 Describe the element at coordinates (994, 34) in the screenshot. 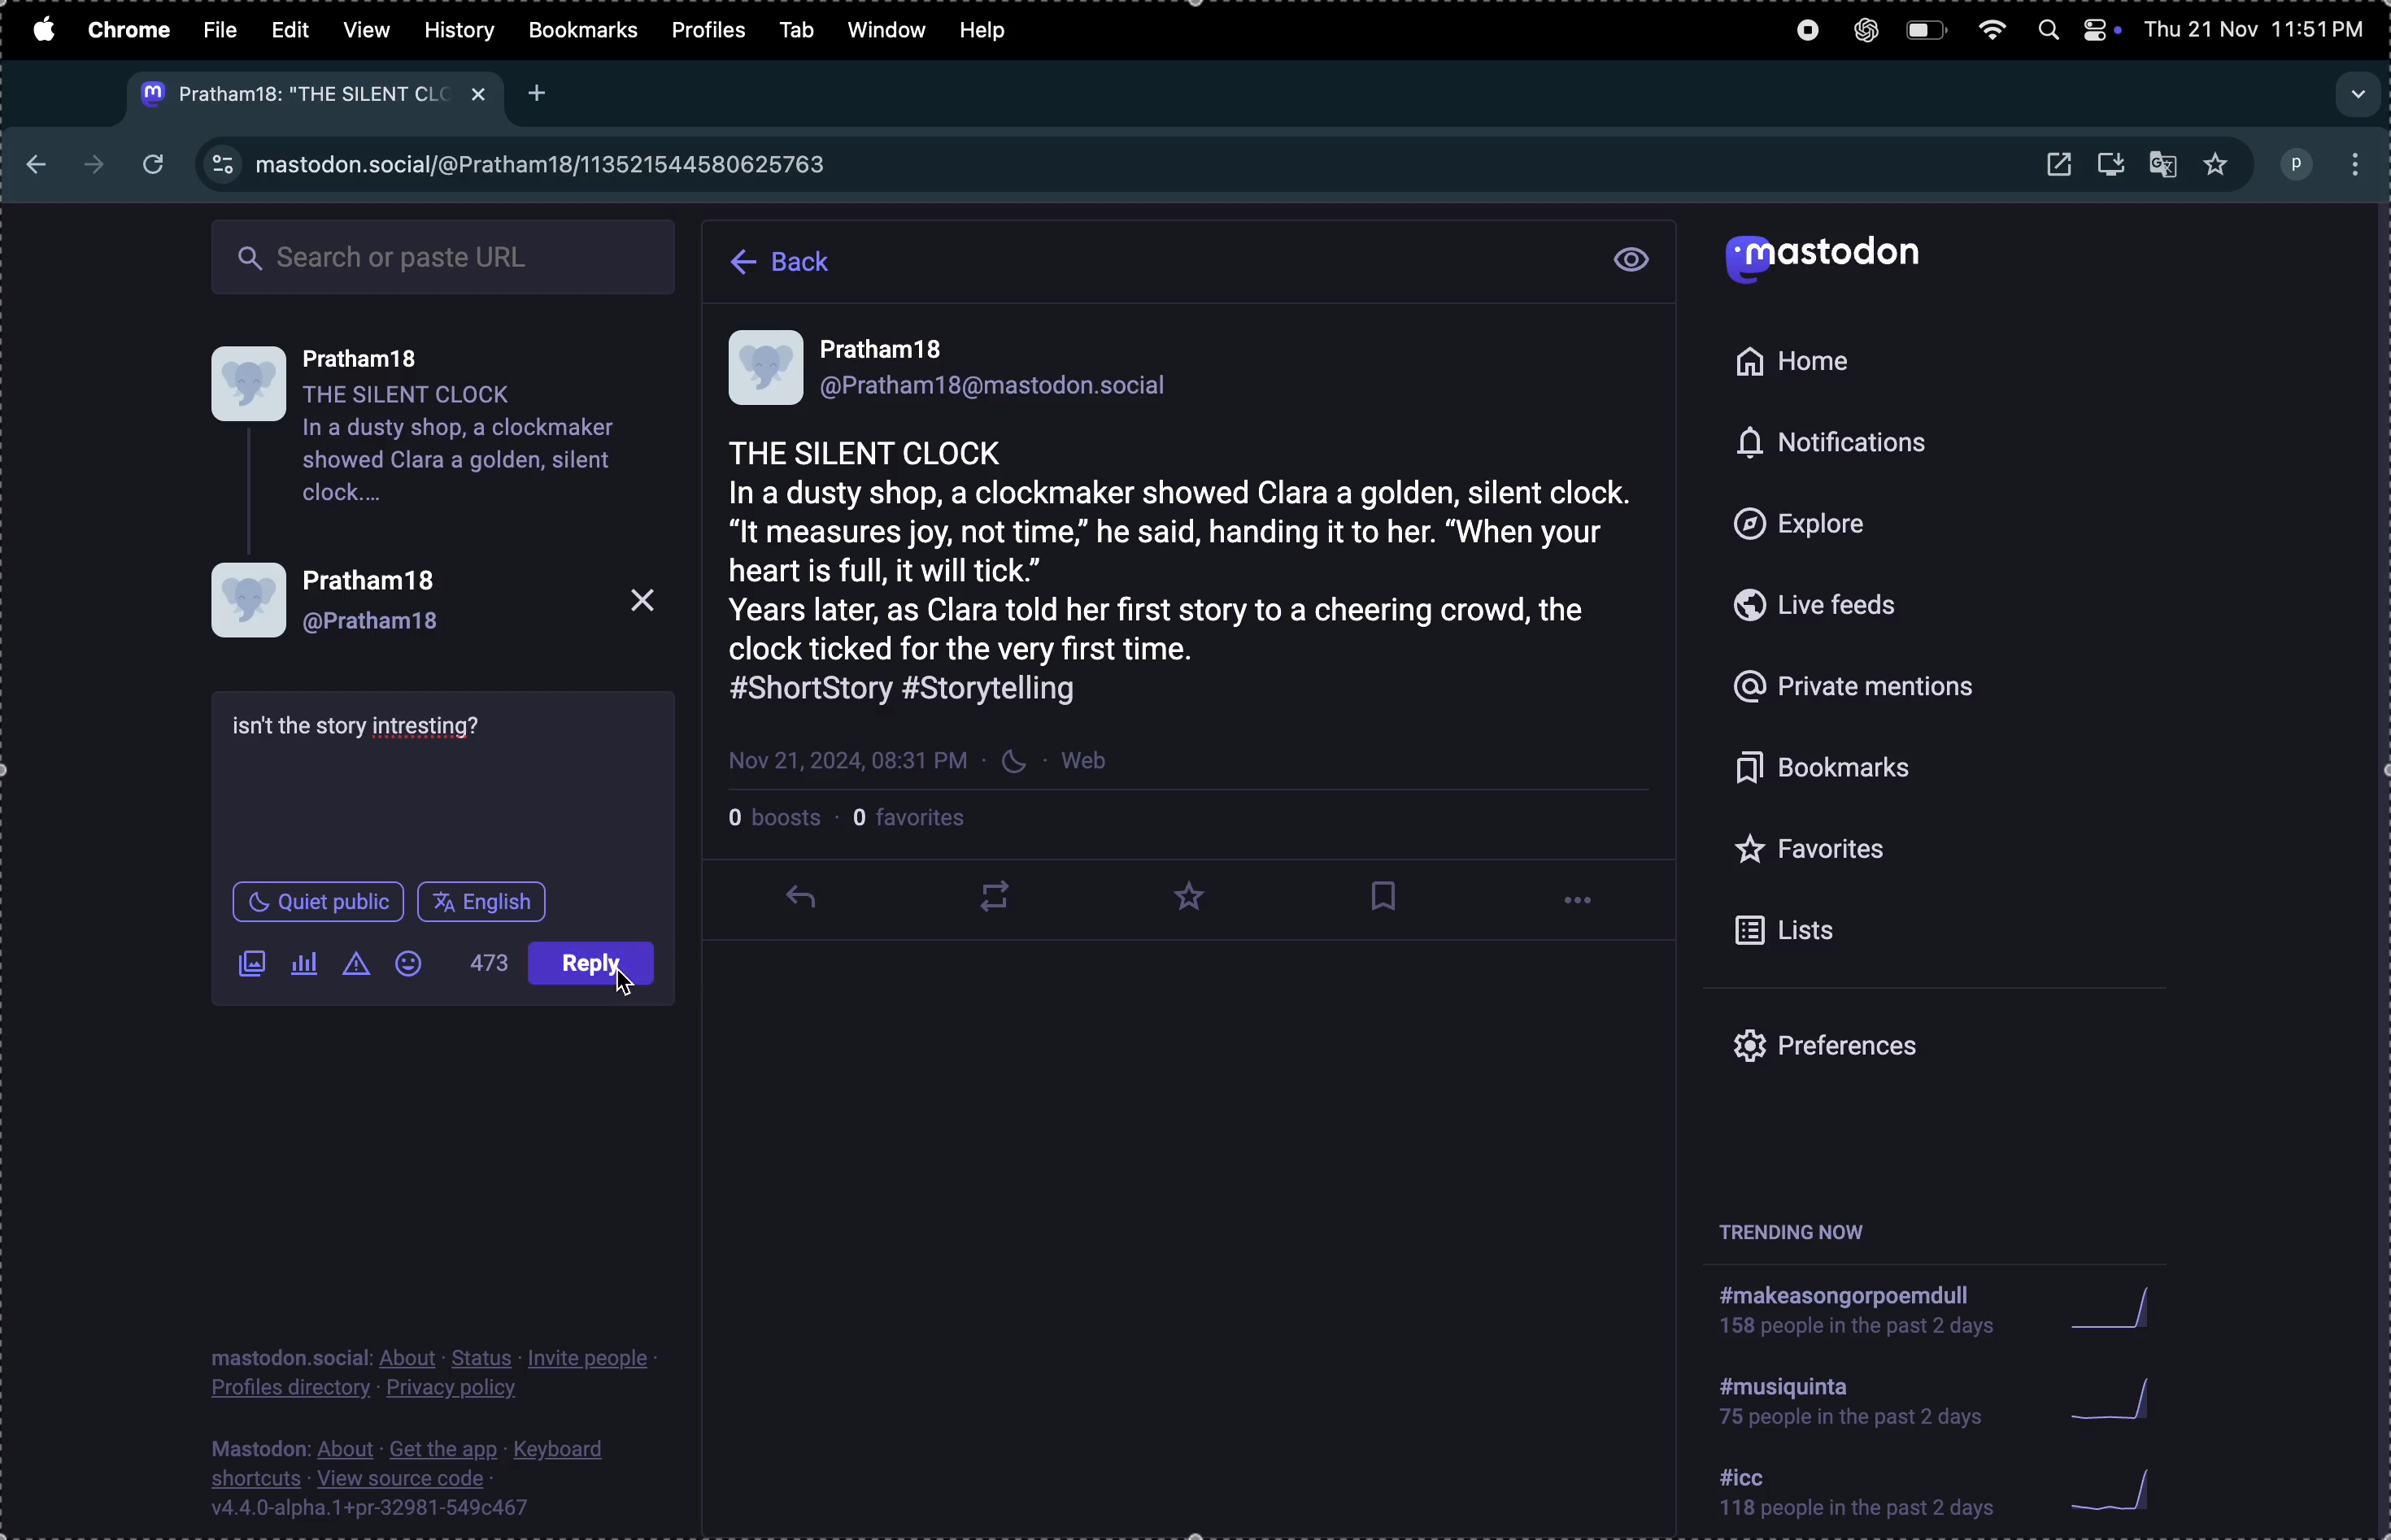

I see `help` at that location.